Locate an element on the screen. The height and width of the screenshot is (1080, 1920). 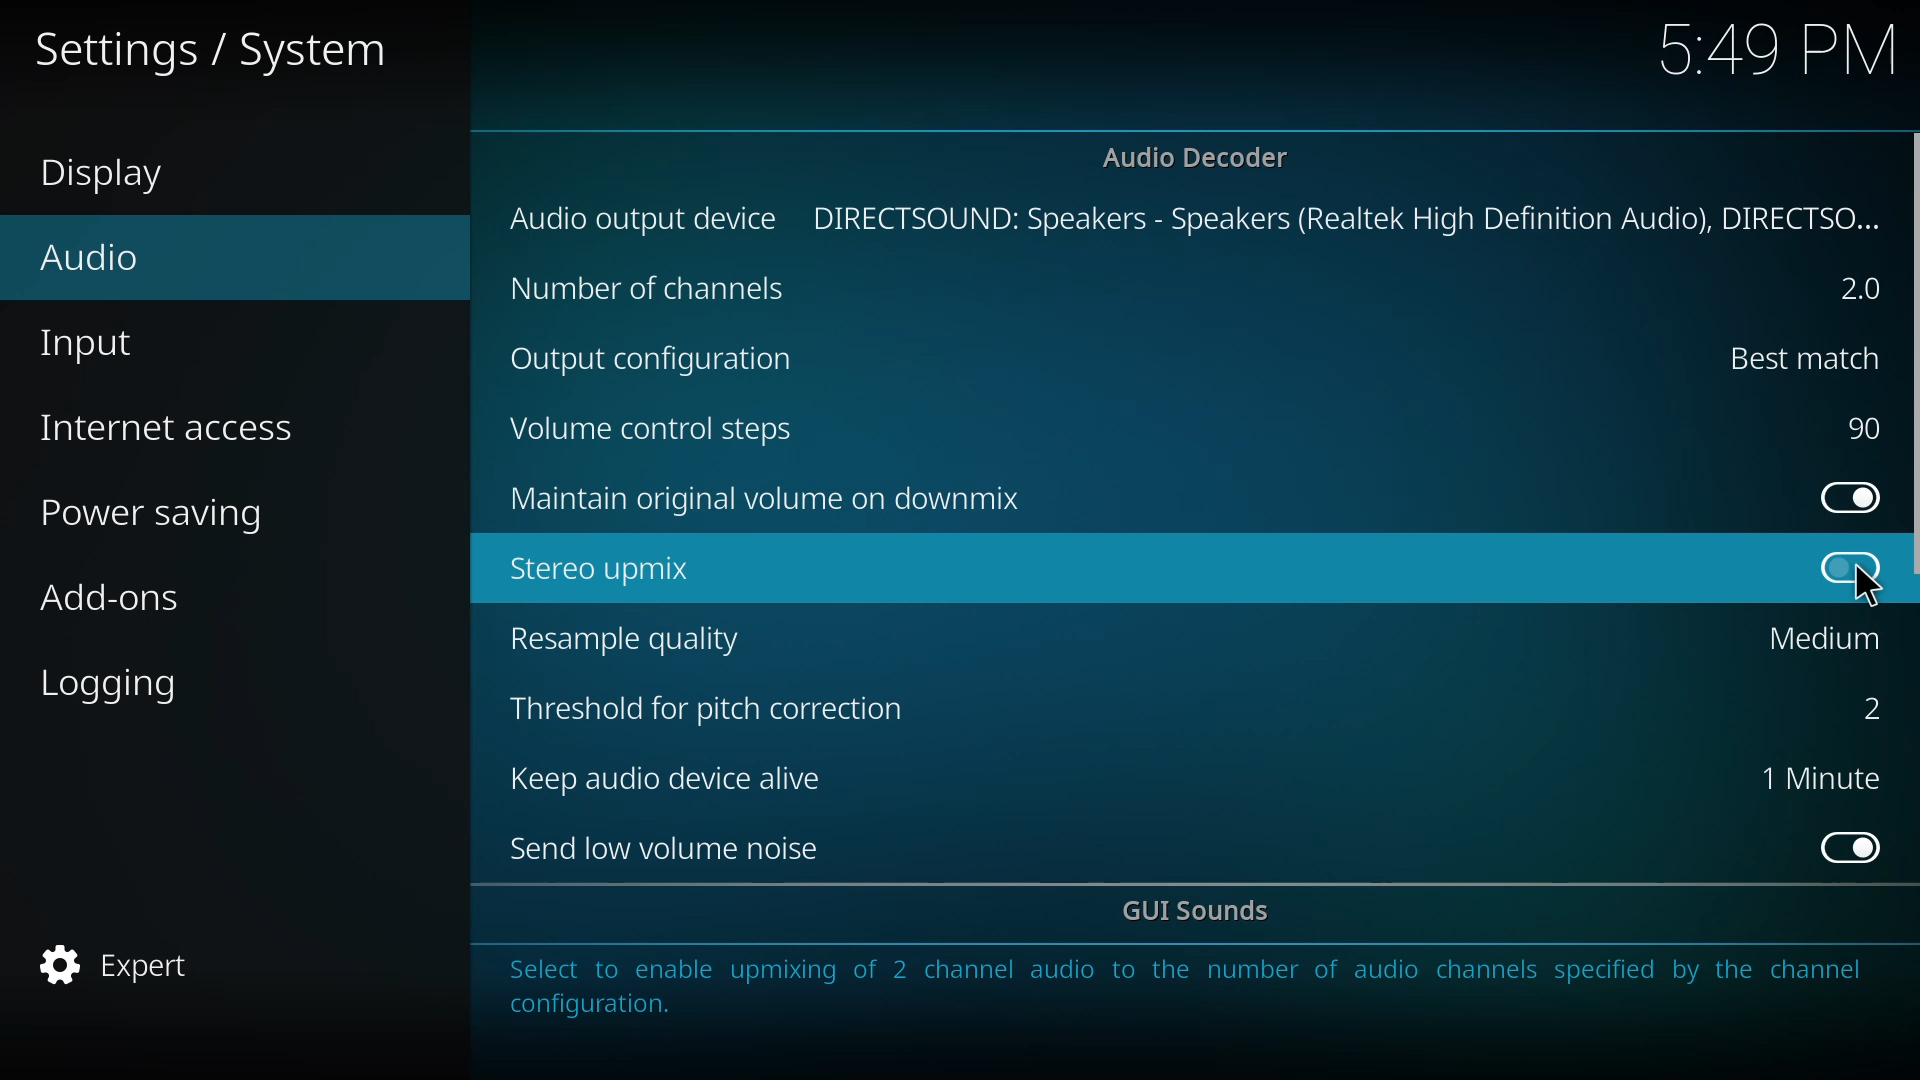
channels is located at coordinates (652, 287).